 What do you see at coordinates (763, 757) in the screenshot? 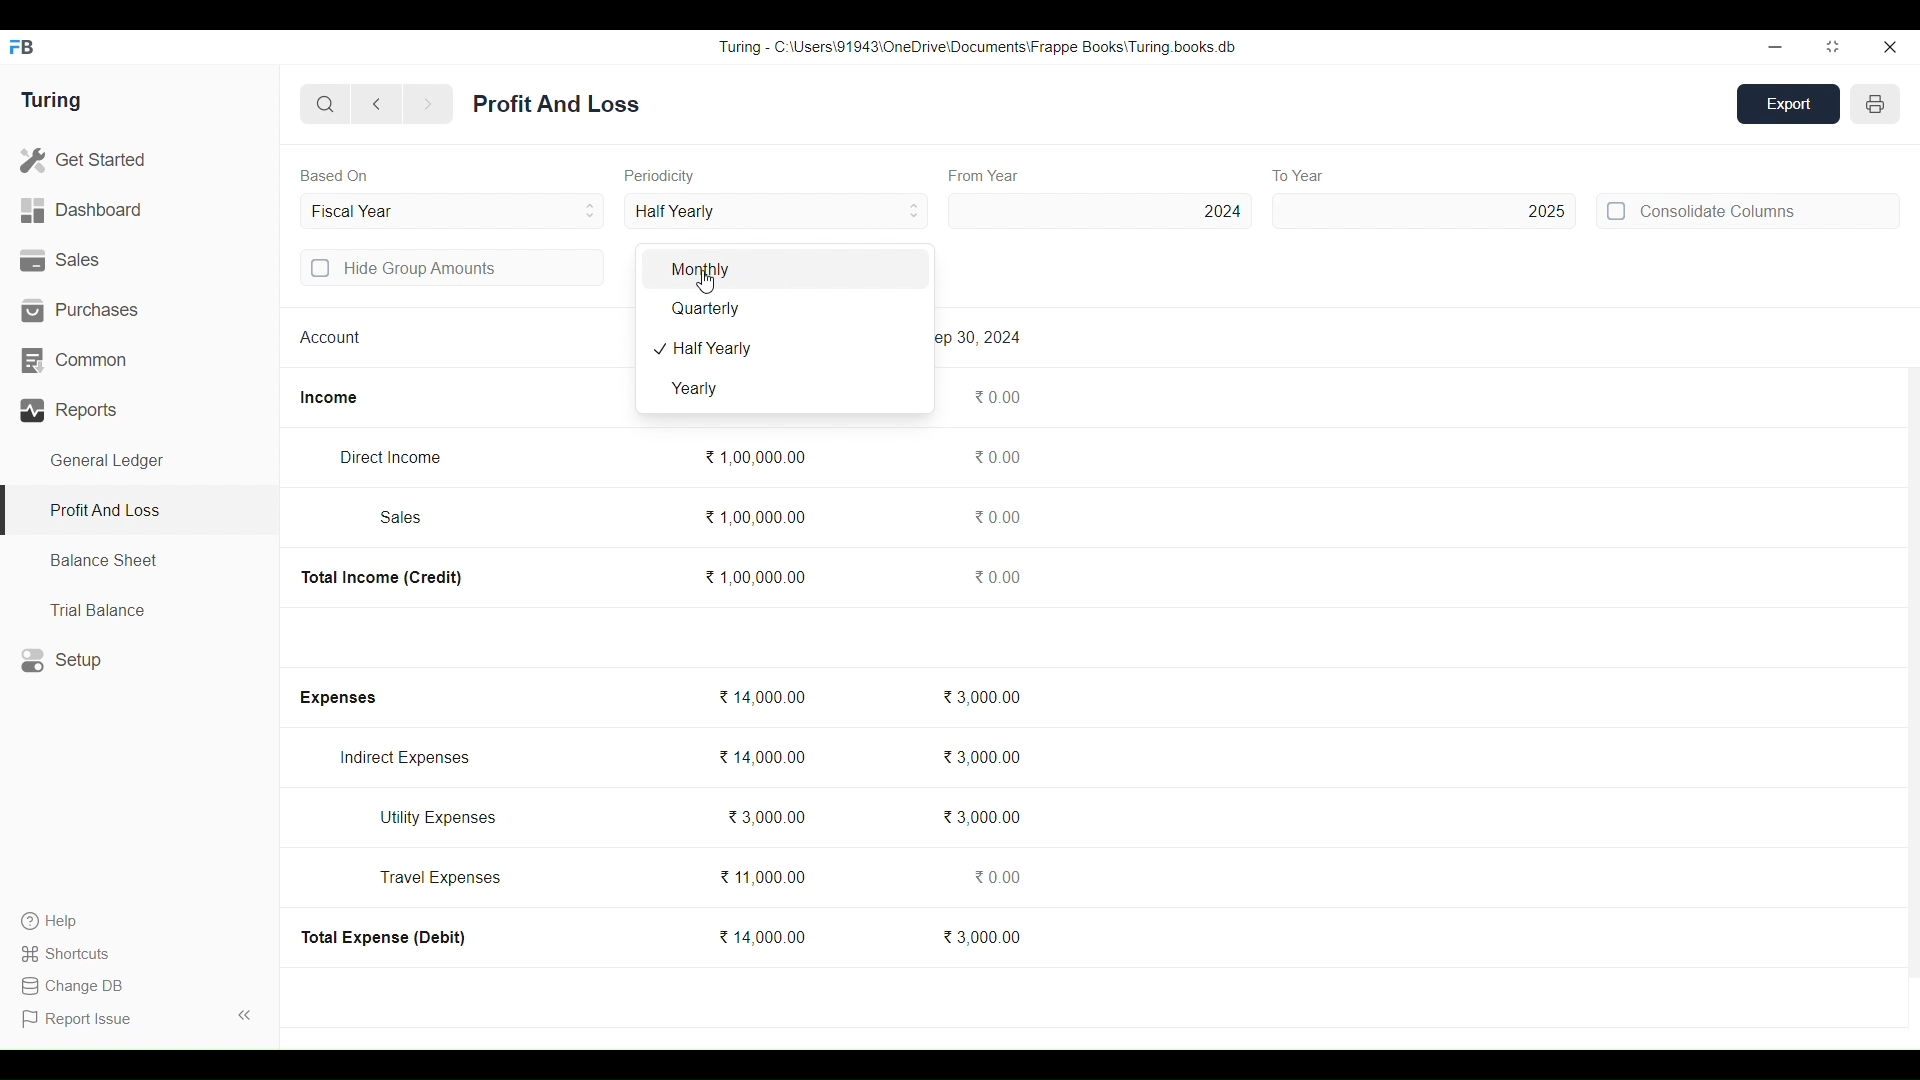
I see `14,000.00` at bounding box center [763, 757].